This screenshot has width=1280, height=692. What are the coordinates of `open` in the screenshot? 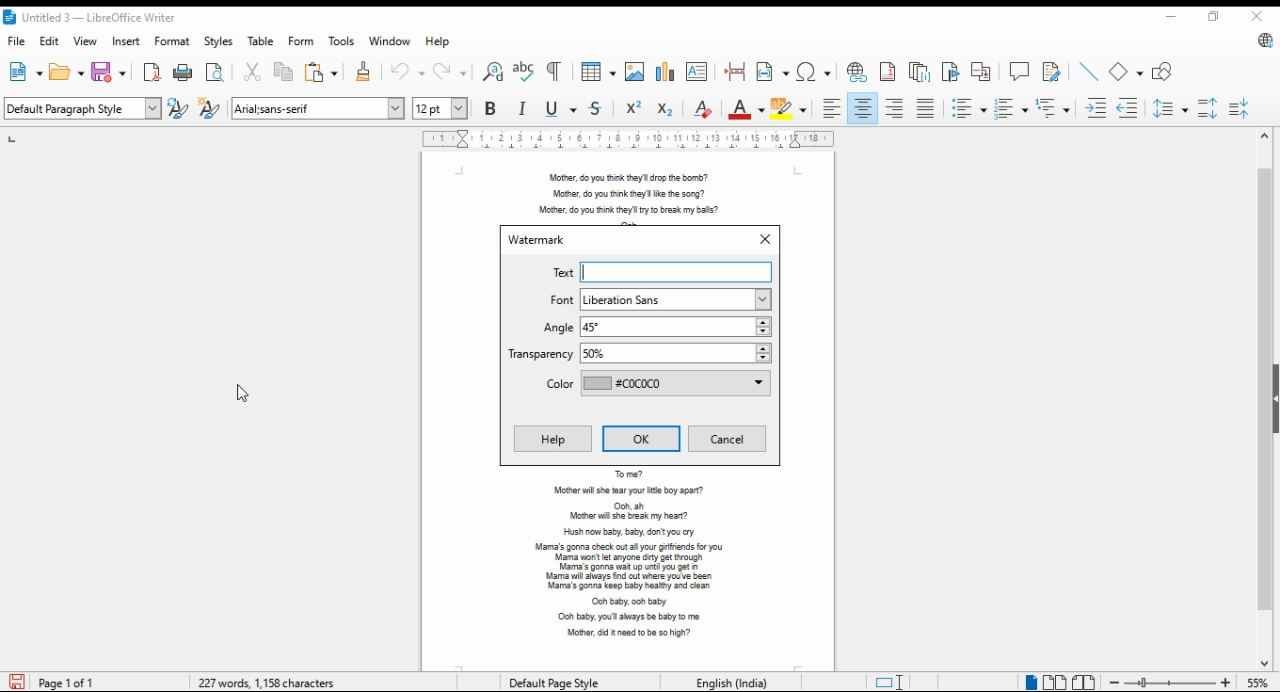 It's located at (66, 72).